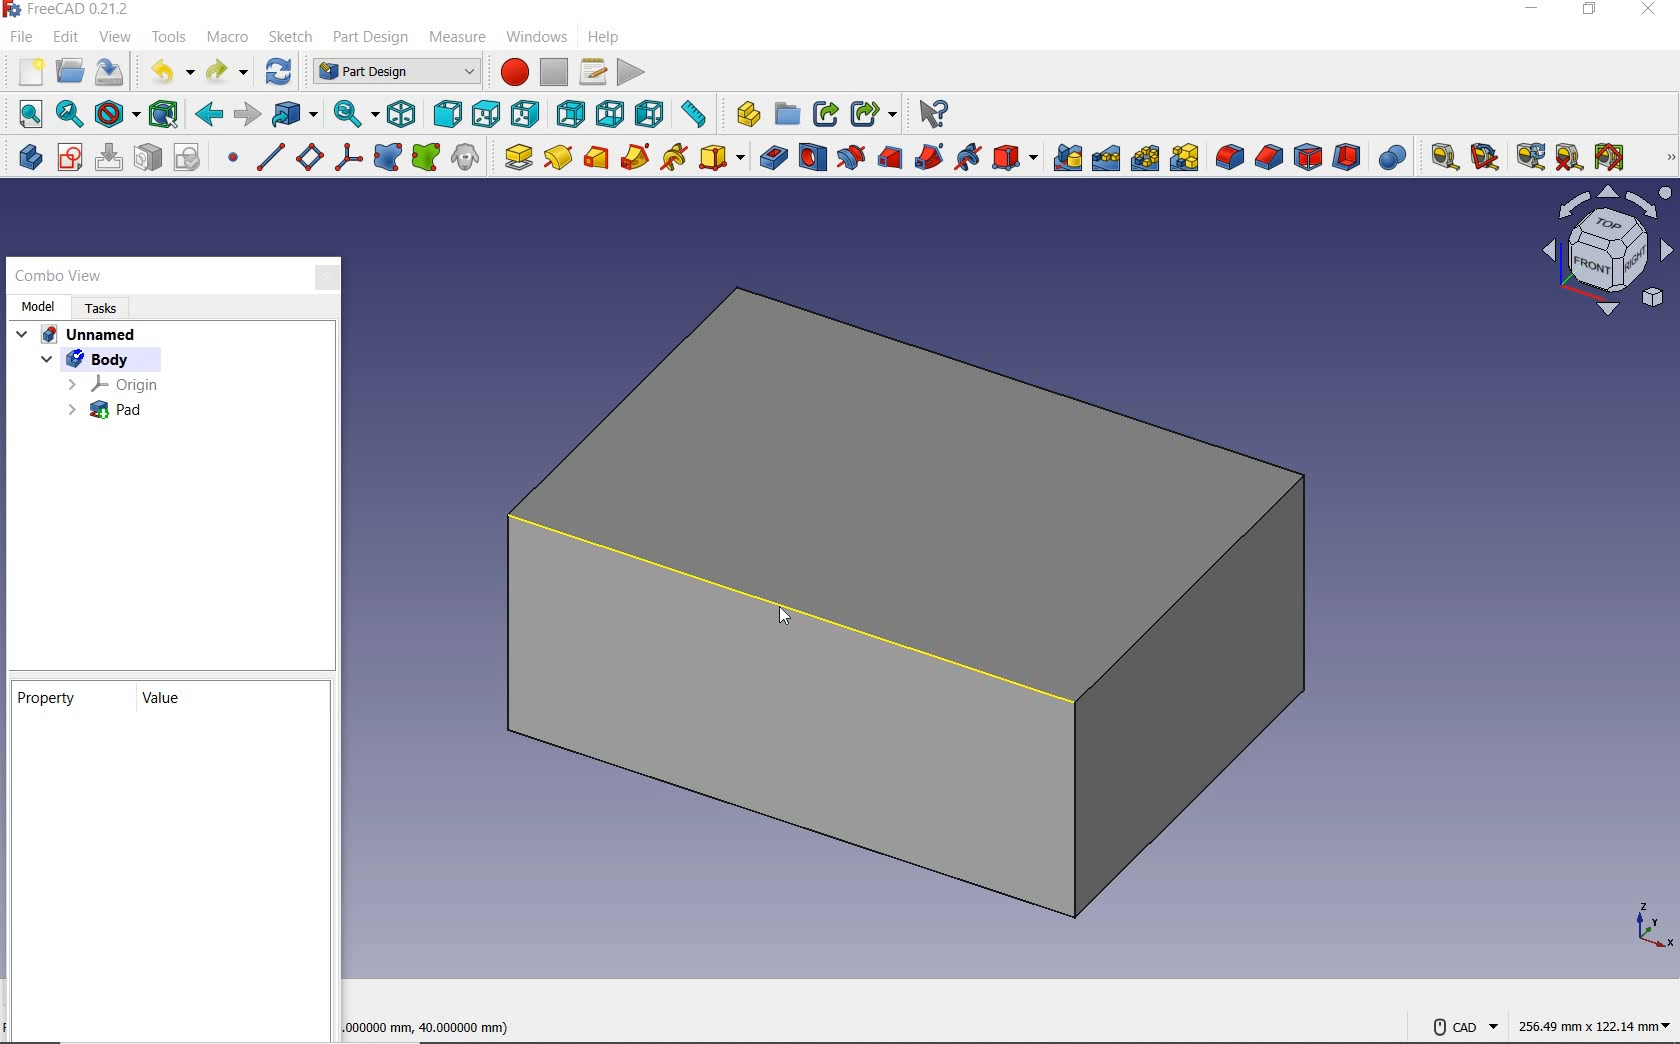 This screenshot has height=1044, width=1680. I want to click on Part Design, so click(396, 72).